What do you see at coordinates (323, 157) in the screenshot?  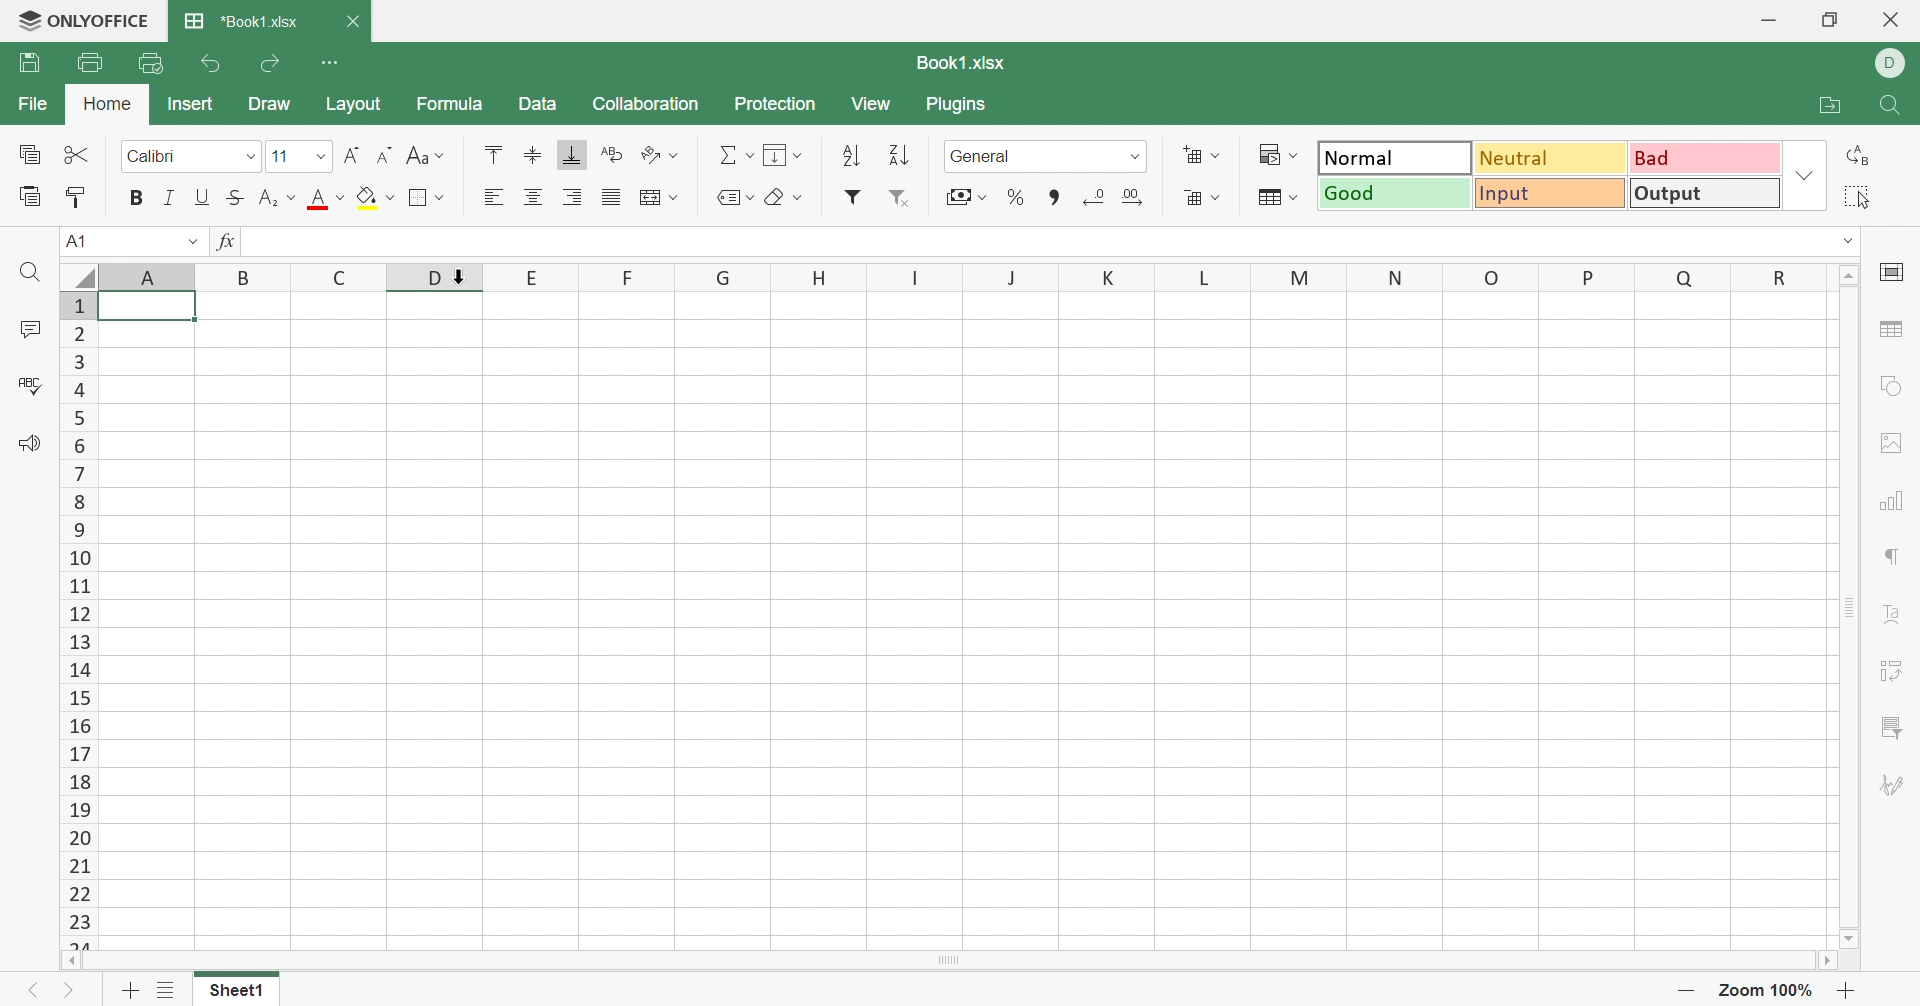 I see `Drop Down` at bounding box center [323, 157].